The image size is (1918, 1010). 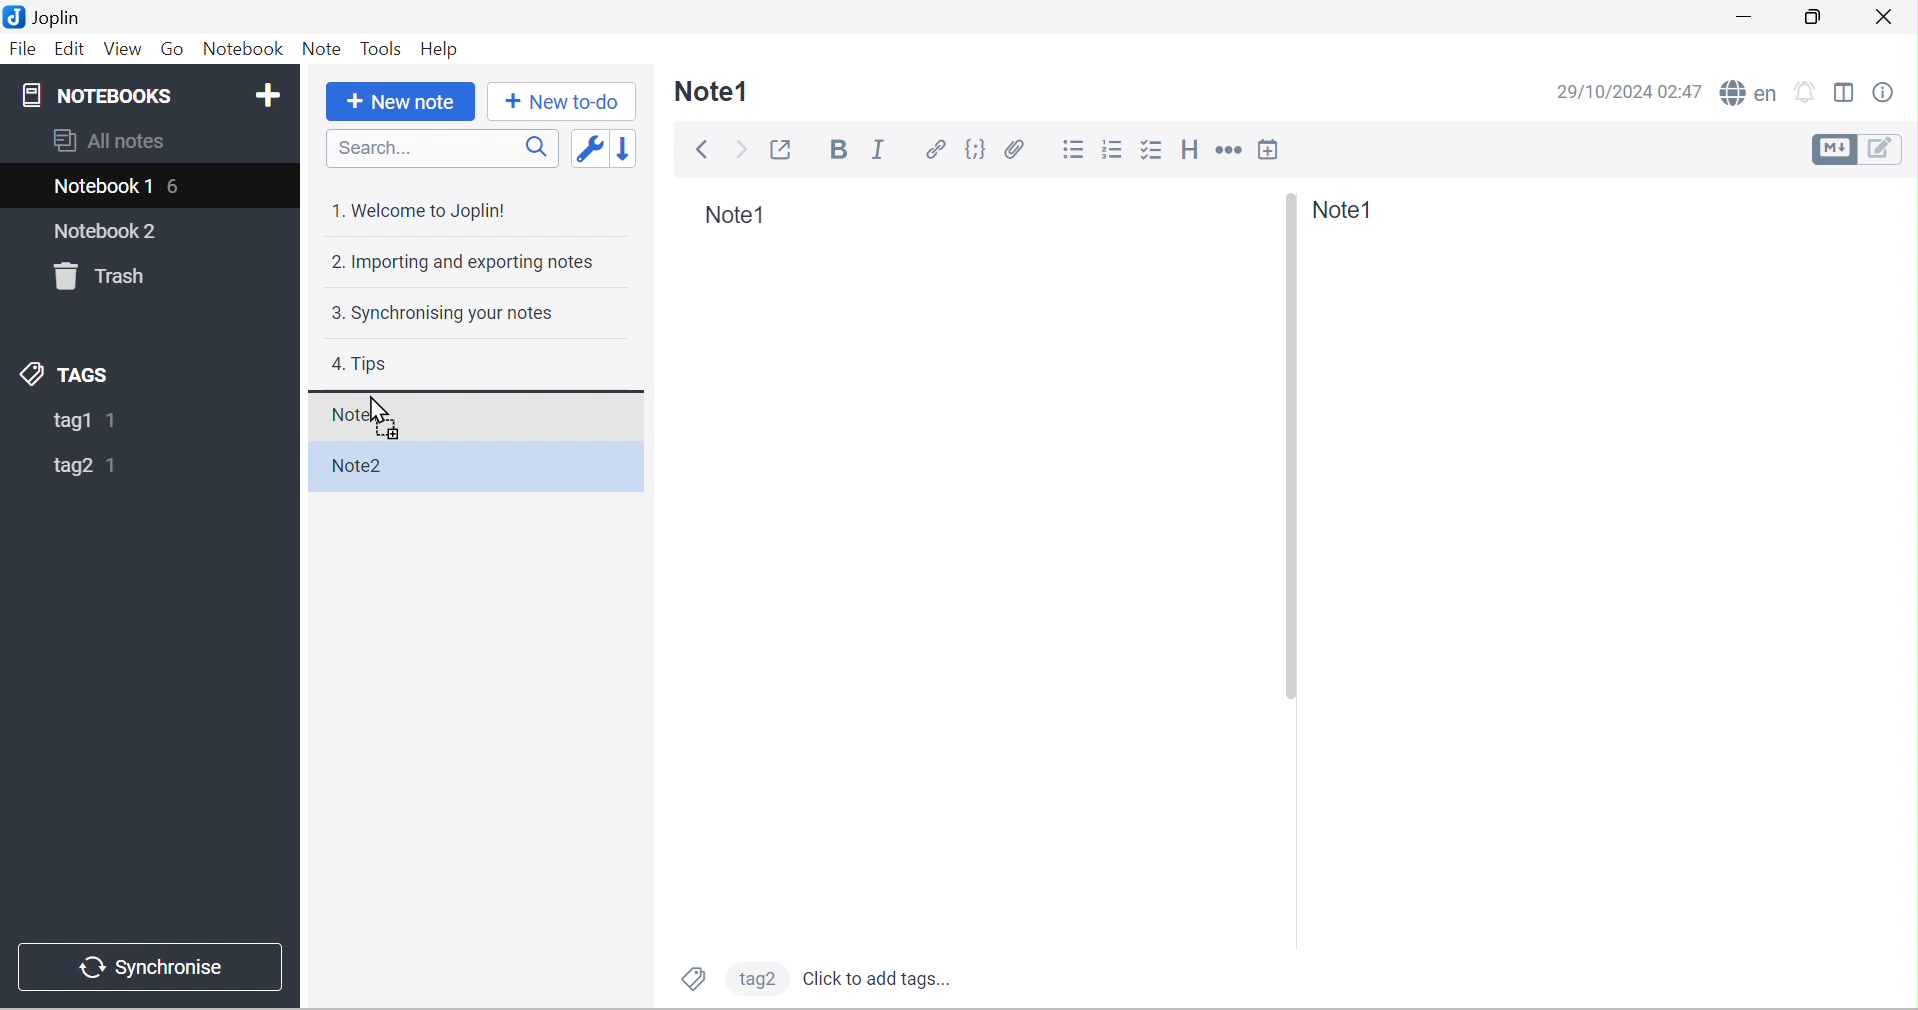 What do you see at coordinates (70, 51) in the screenshot?
I see `Edit` at bounding box center [70, 51].